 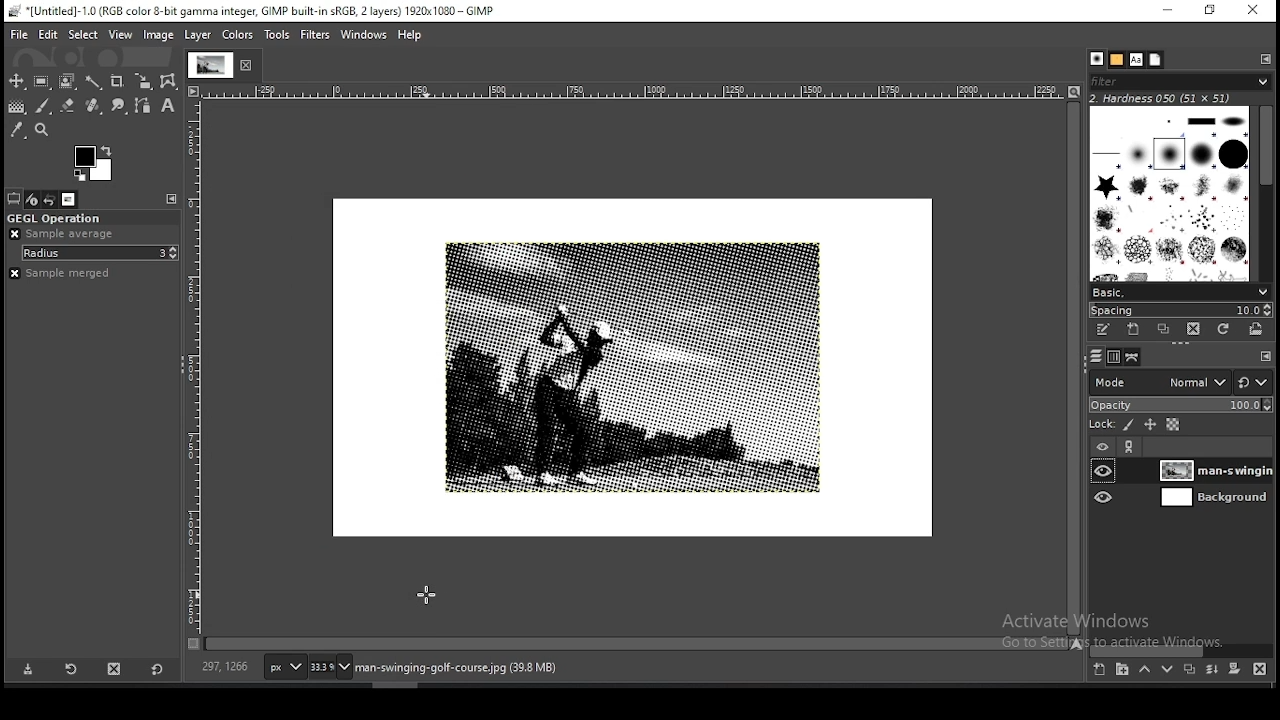 I want to click on scroll bar, so click(x=1076, y=368).